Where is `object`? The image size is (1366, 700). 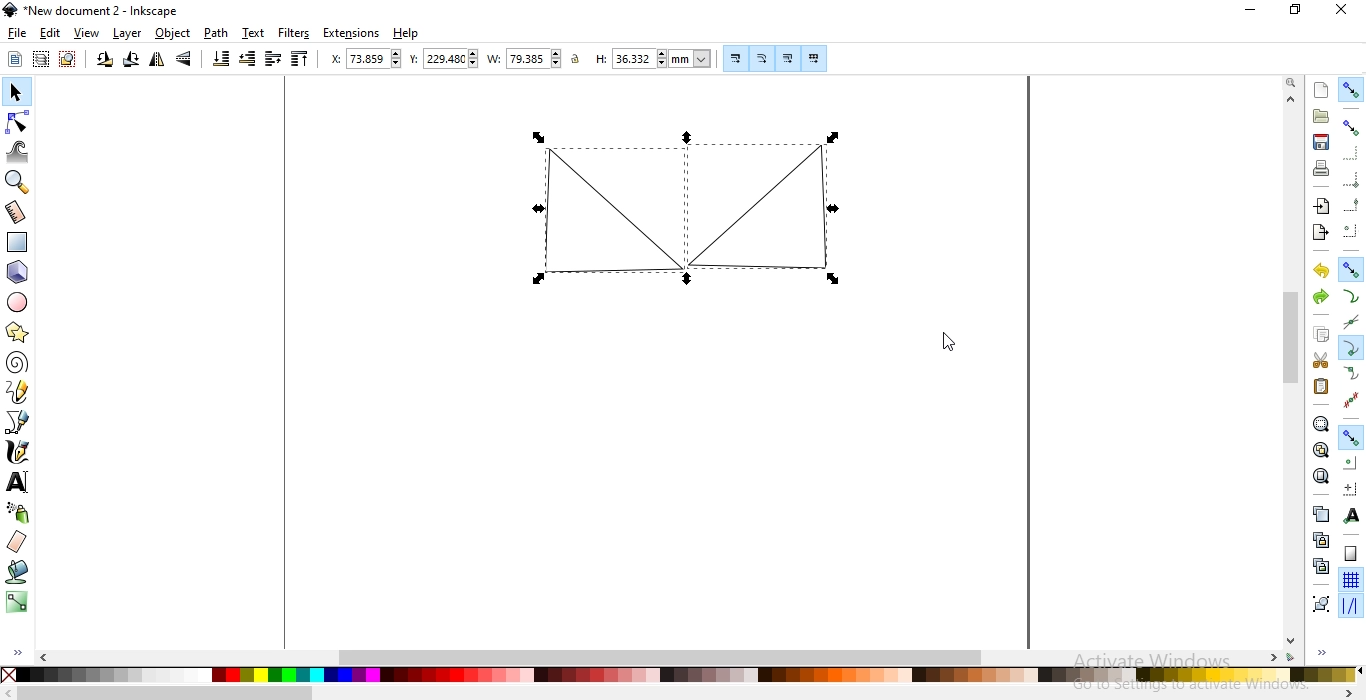 object is located at coordinates (172, 34).